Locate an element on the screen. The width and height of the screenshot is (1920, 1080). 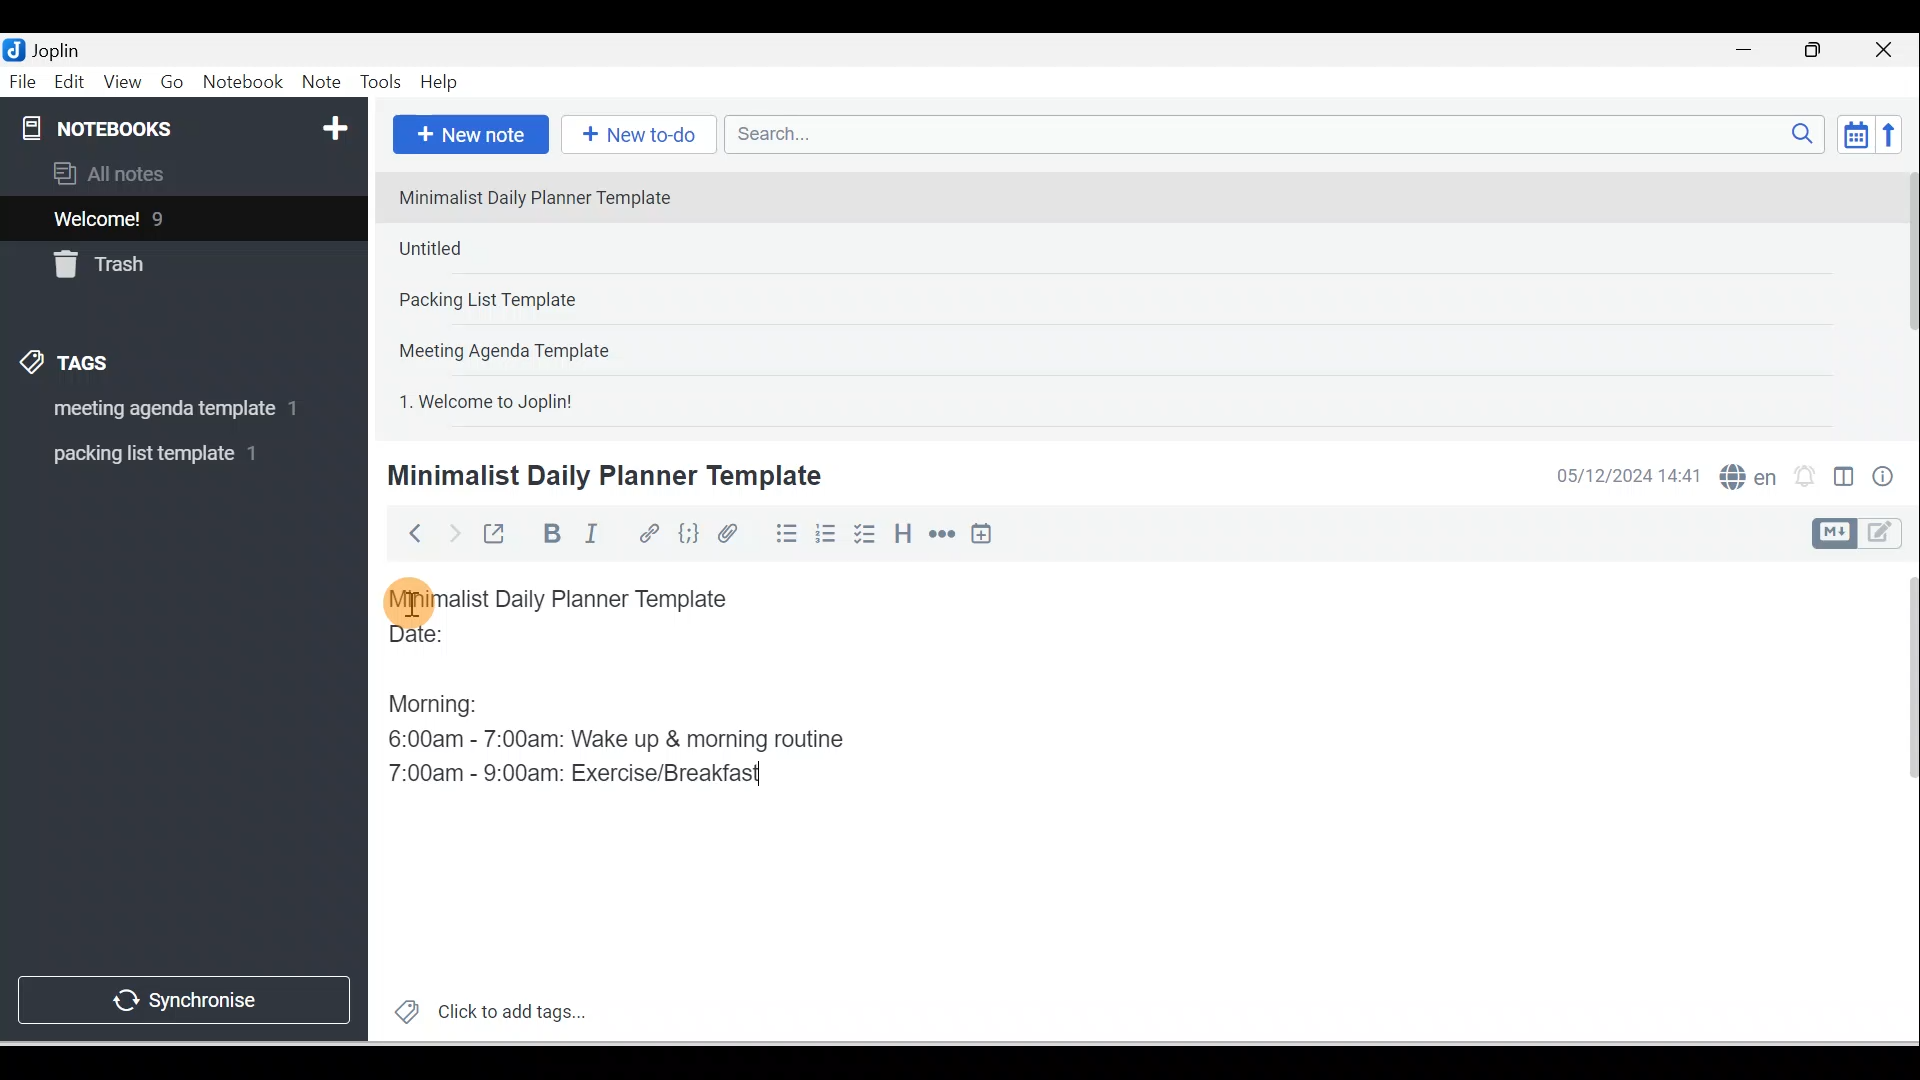
Toggle editor layout is located at coordinates (1864, 534).